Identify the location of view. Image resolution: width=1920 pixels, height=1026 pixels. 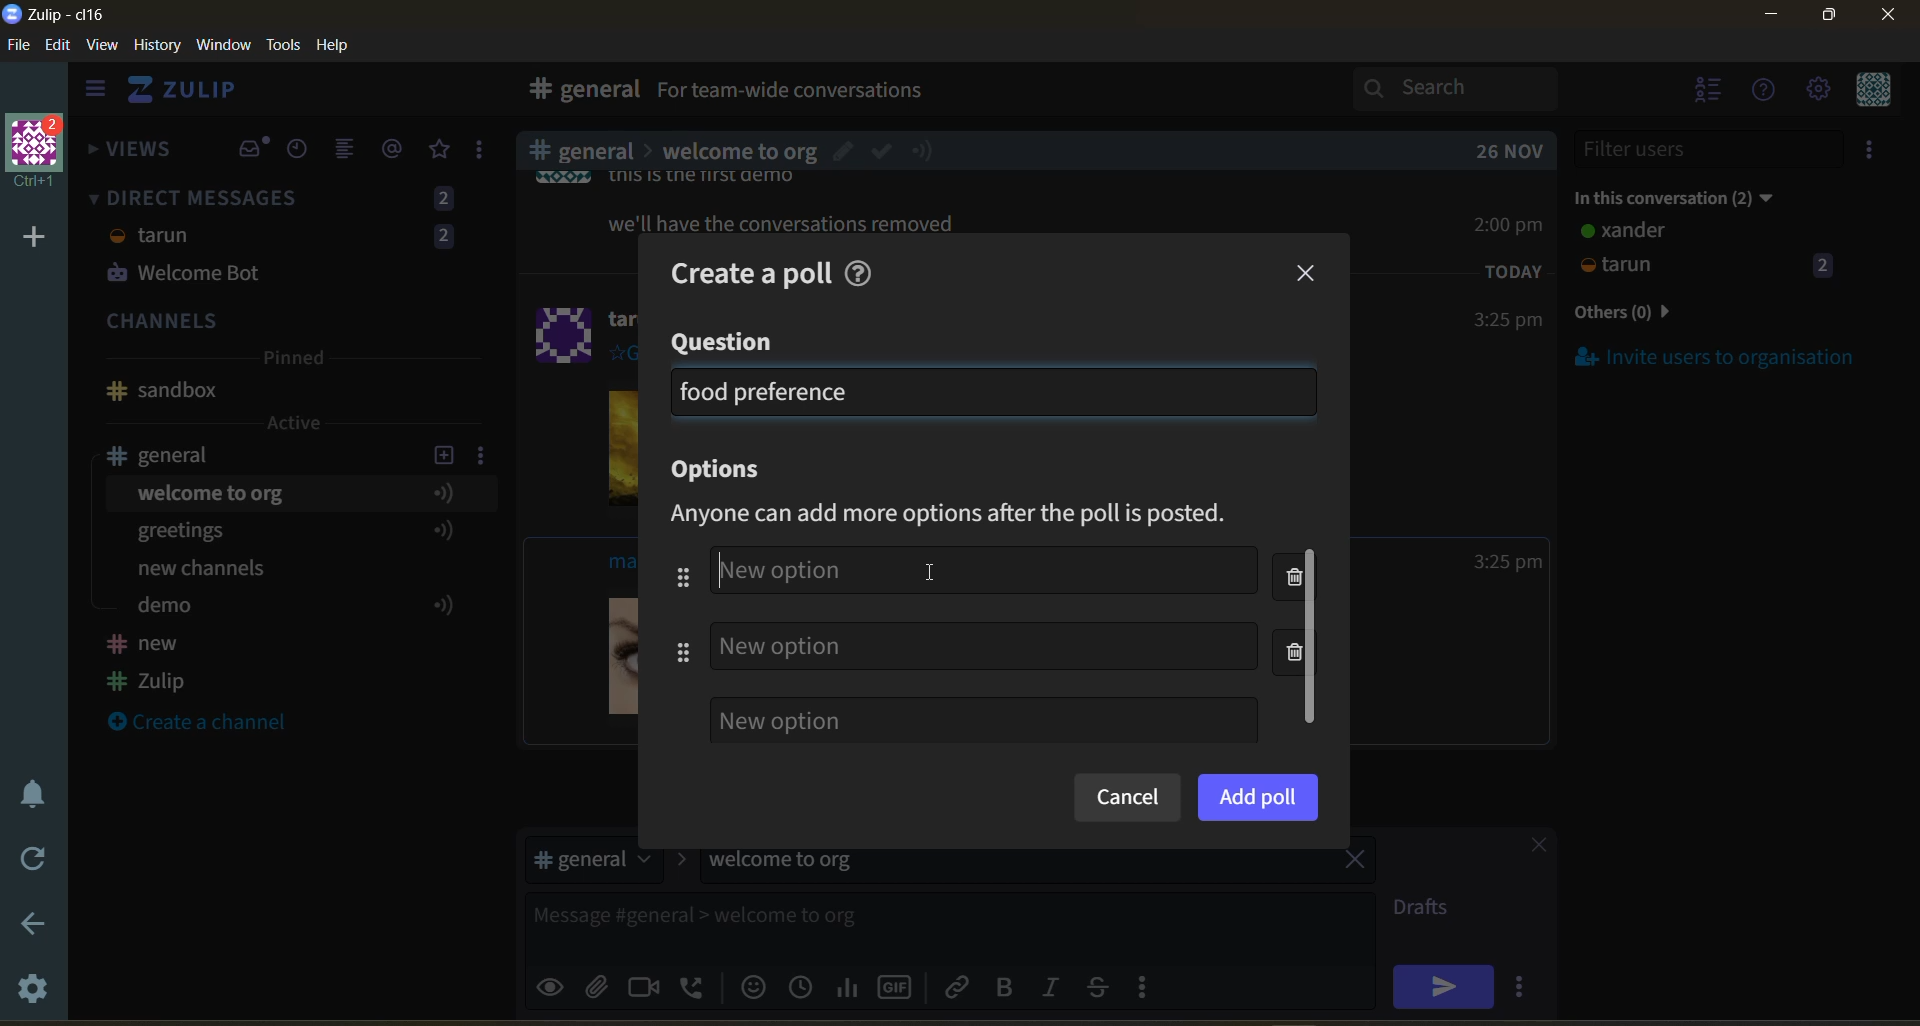
(103, 46).